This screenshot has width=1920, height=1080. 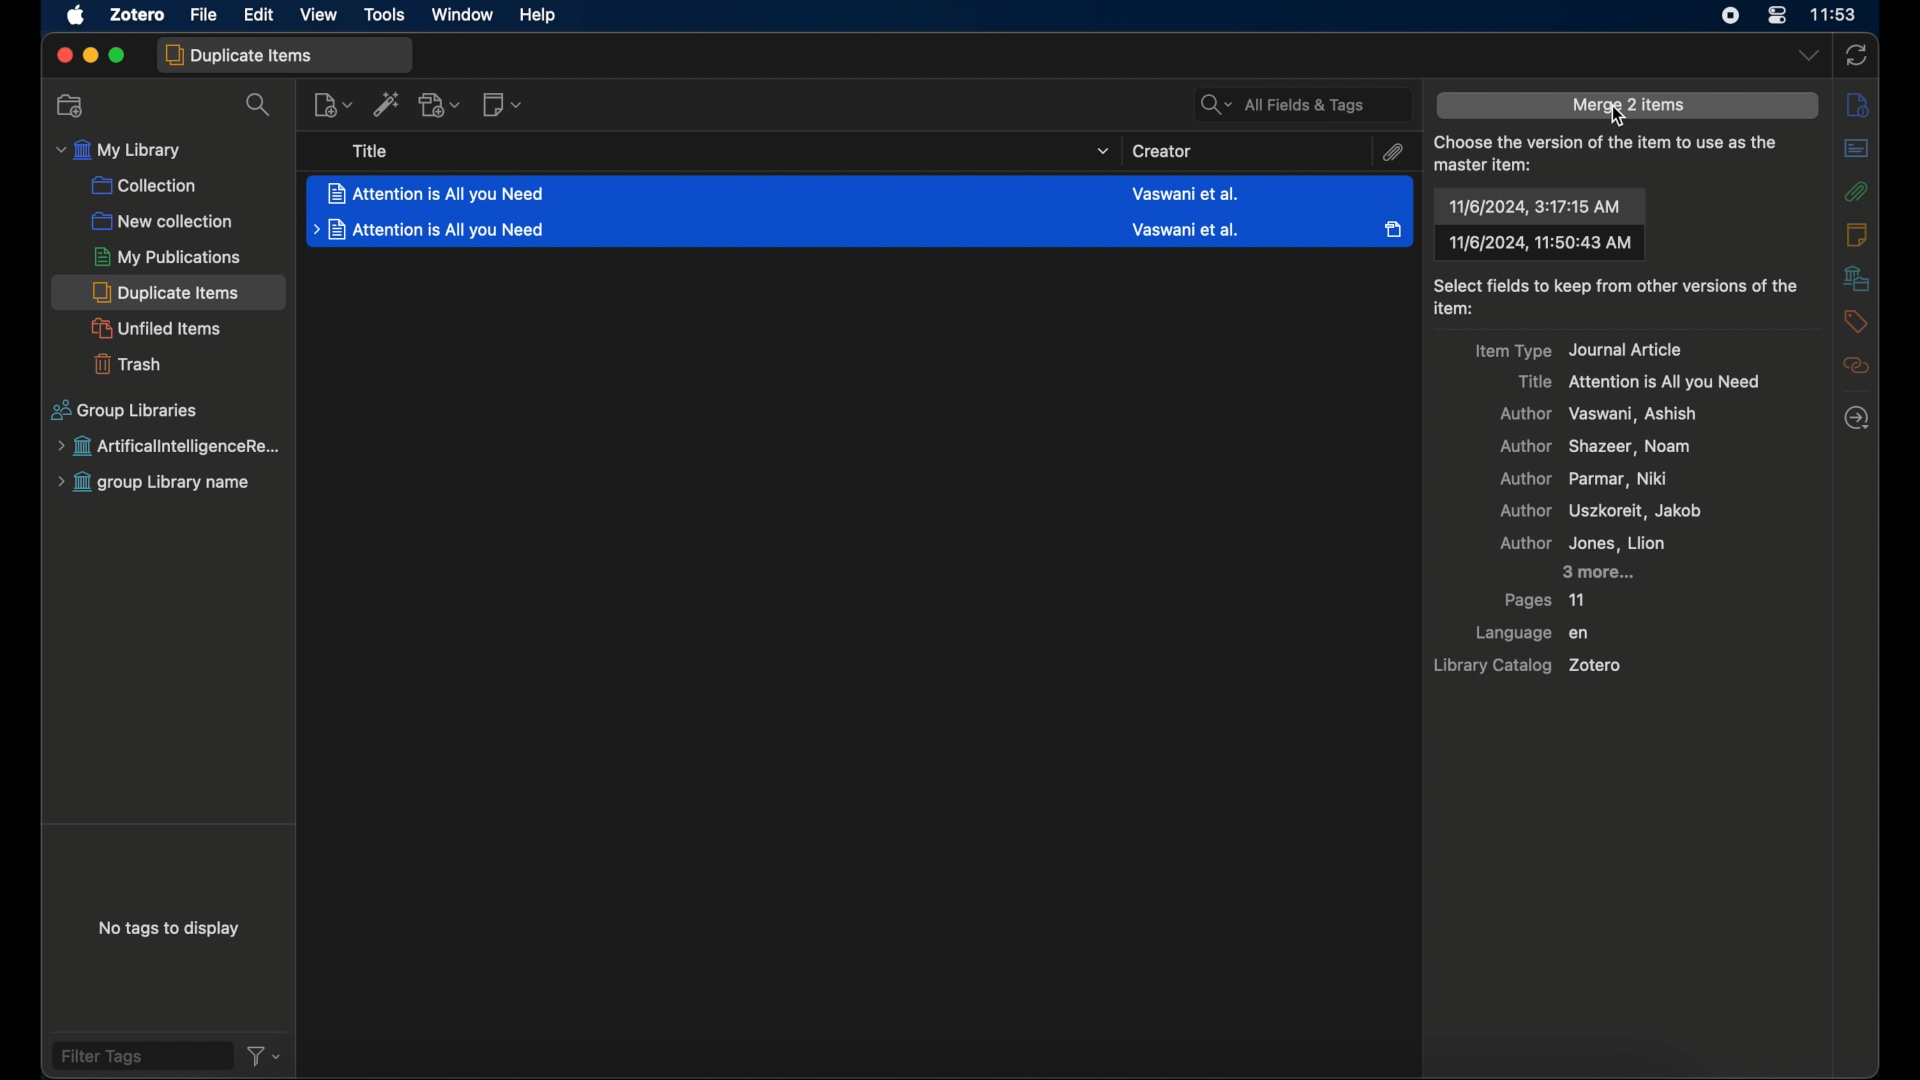 What do you see at coordinates (1857, 149) in the screenshot?
I see `abstract` at bounding box center [1857, 149].